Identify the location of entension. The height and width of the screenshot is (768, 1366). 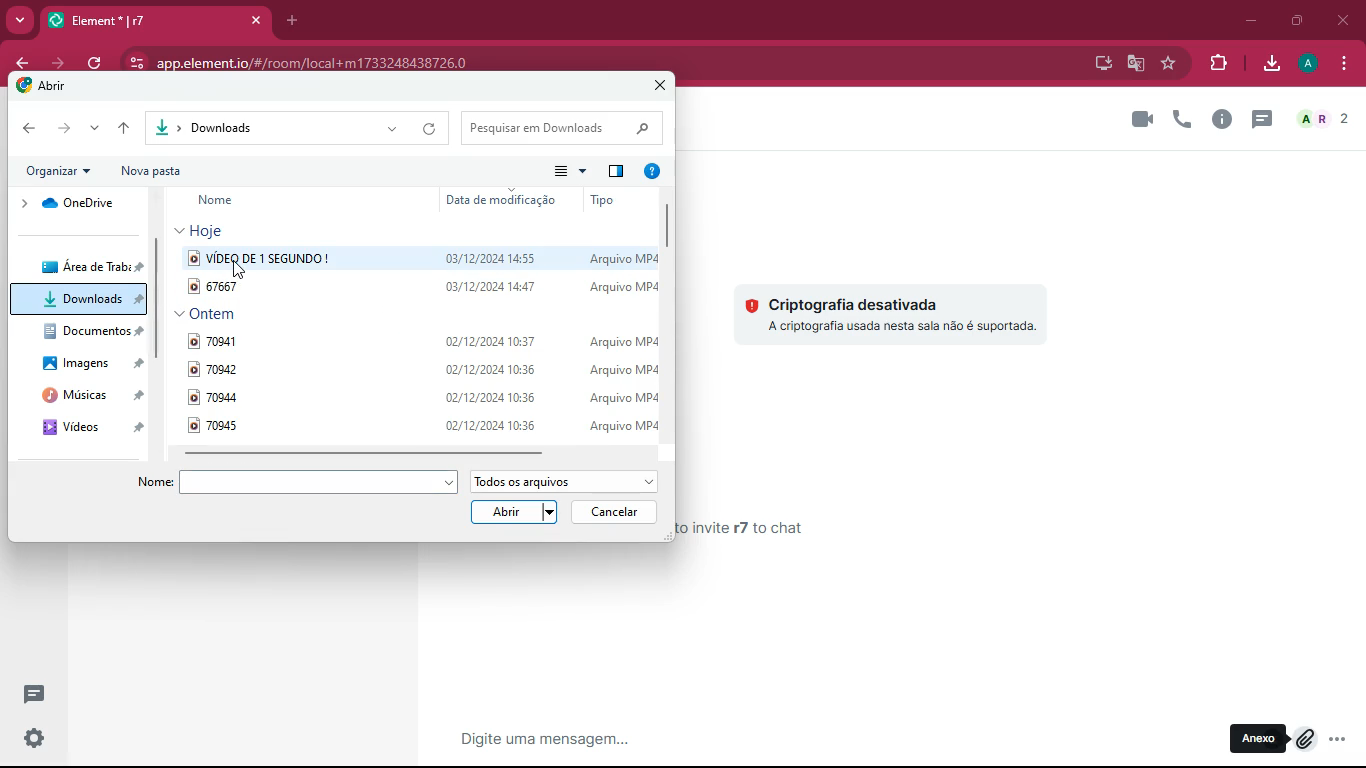
(1214, 64).